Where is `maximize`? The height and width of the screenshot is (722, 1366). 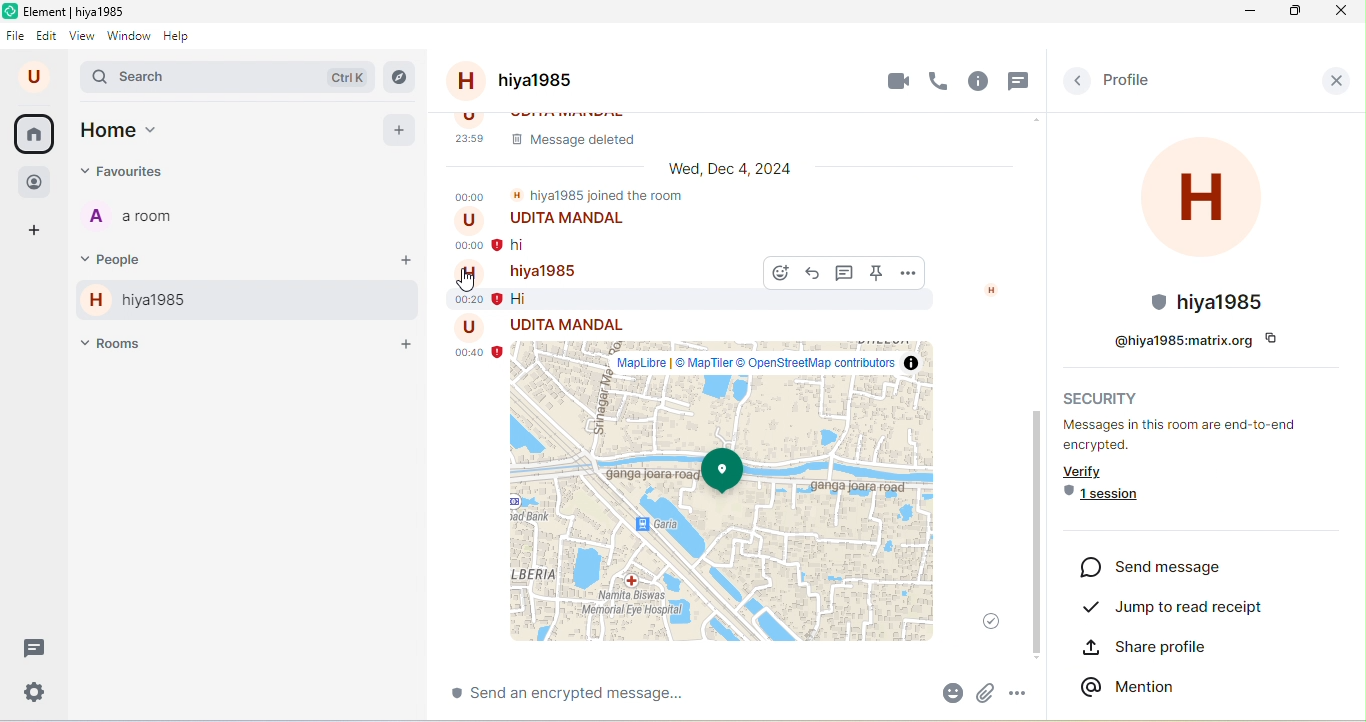 maximize is located at coordinates (1297, 14).